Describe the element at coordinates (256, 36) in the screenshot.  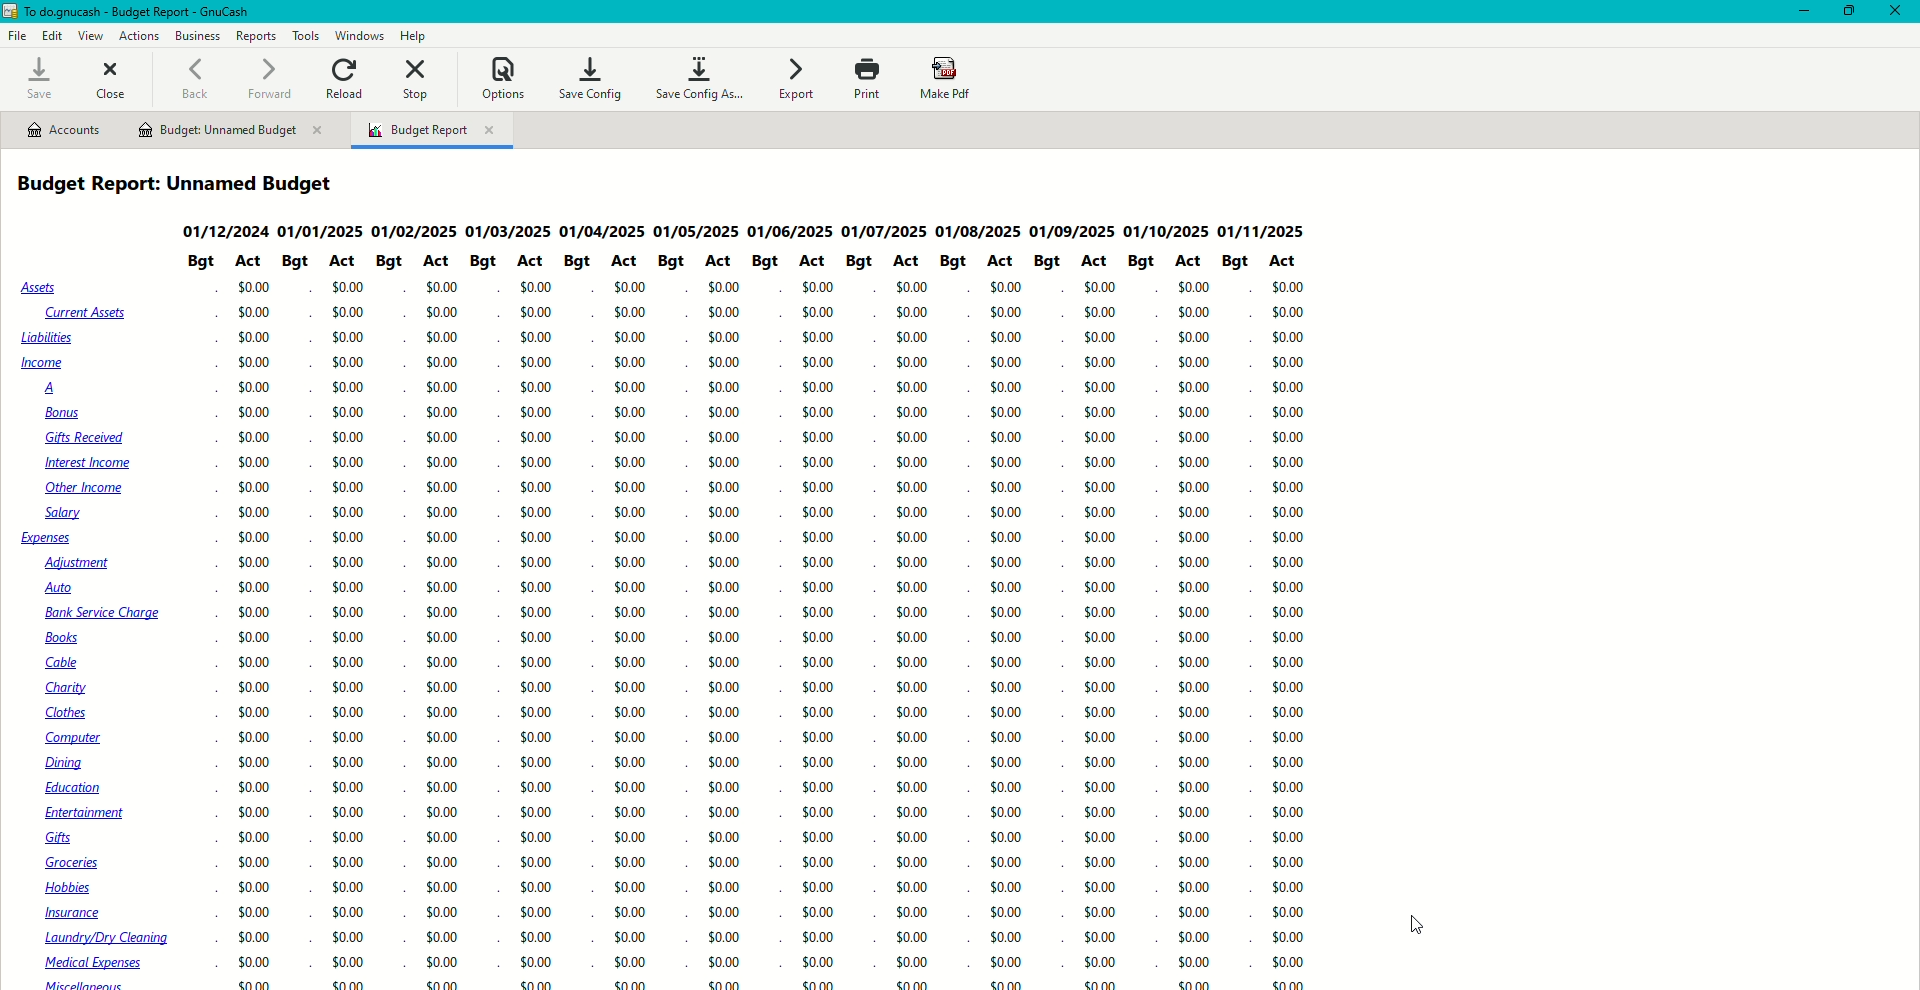
I see `Reports` at that location.